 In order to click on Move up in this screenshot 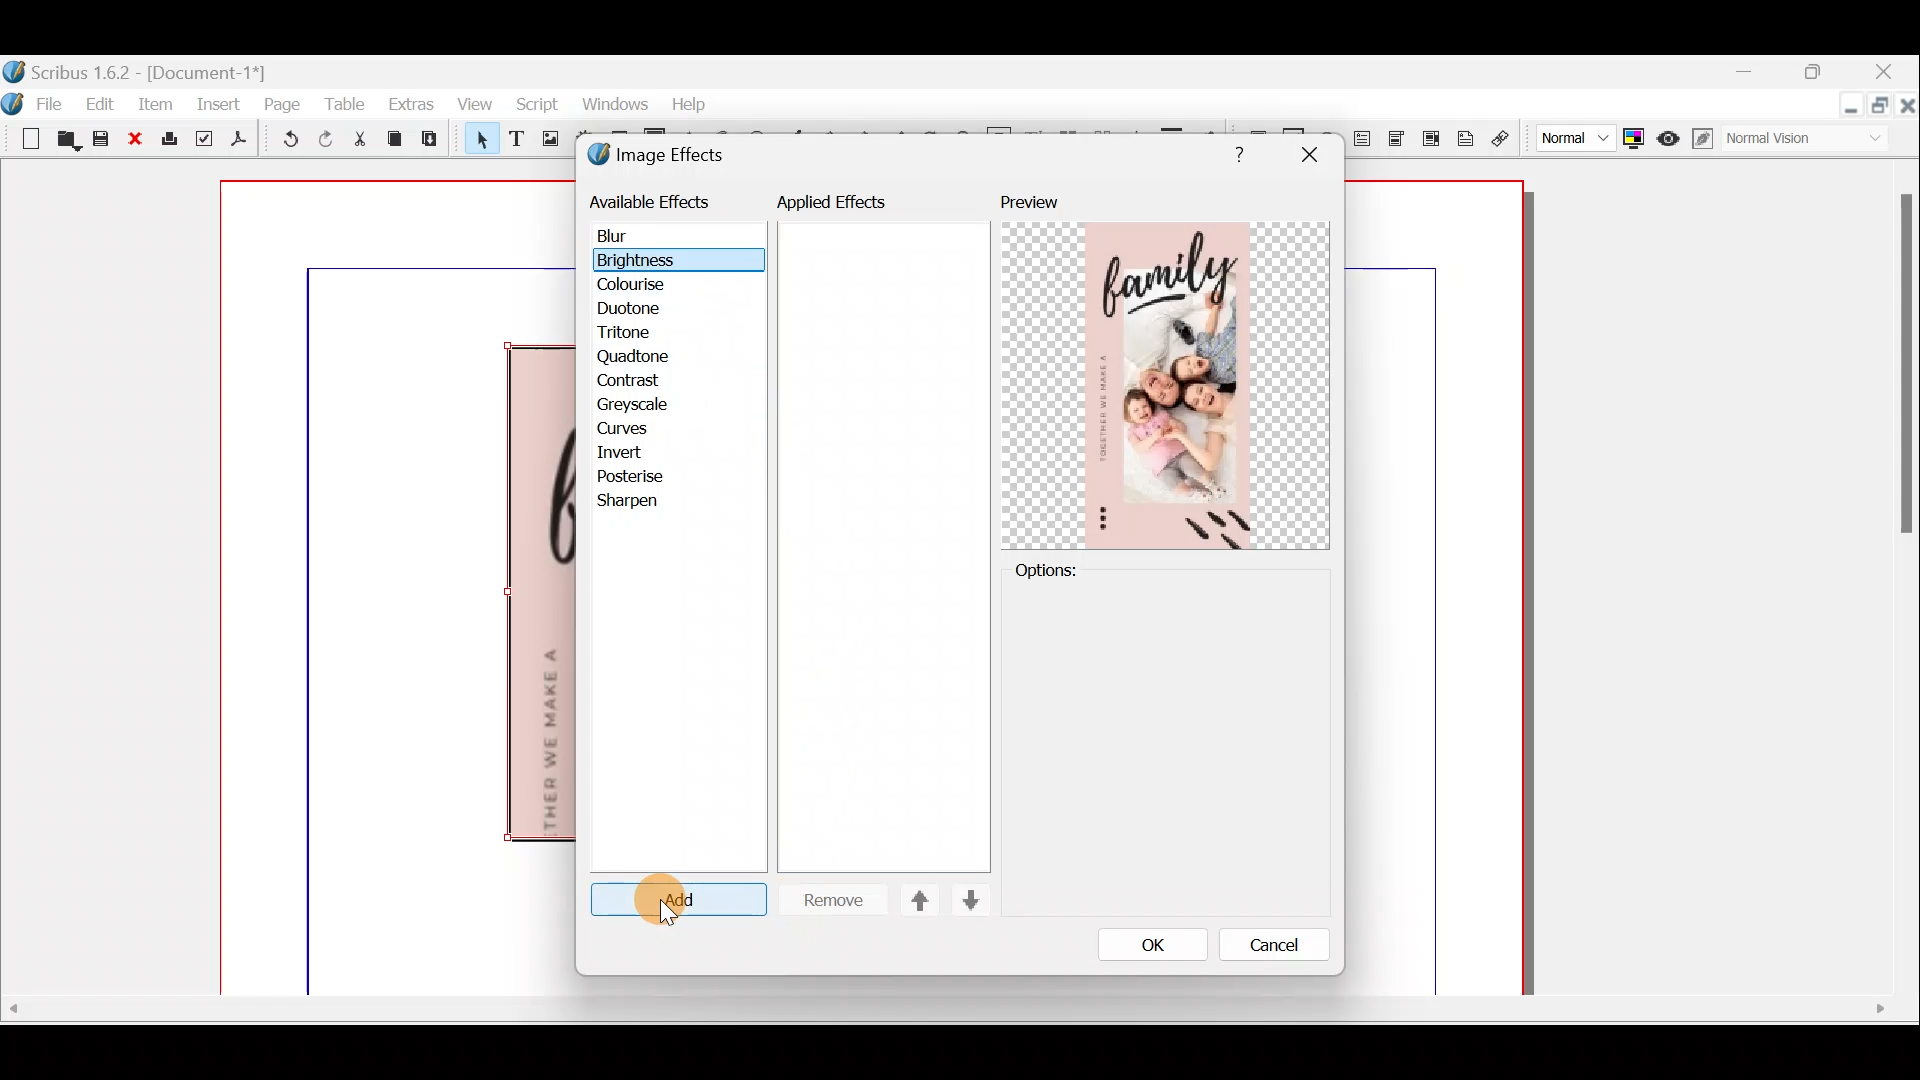, I will do `click(911, 900)`.